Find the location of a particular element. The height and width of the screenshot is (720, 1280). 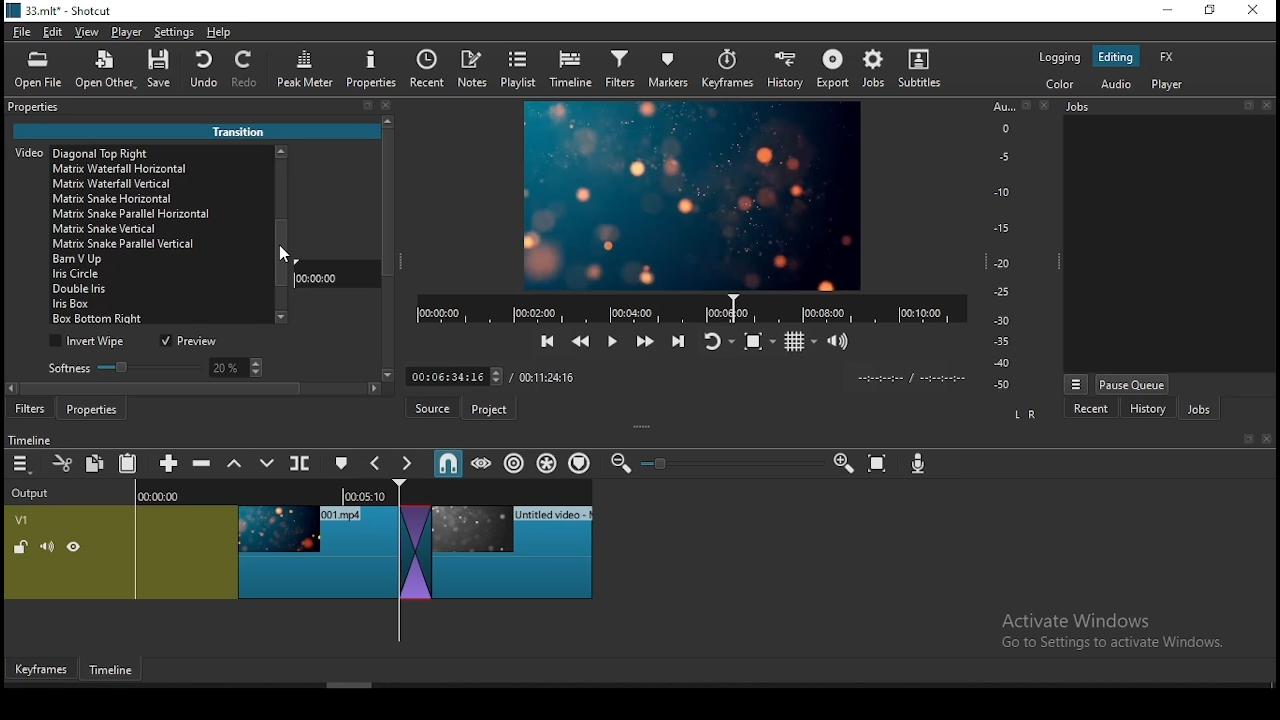

player is located at coordinates (127, 33).